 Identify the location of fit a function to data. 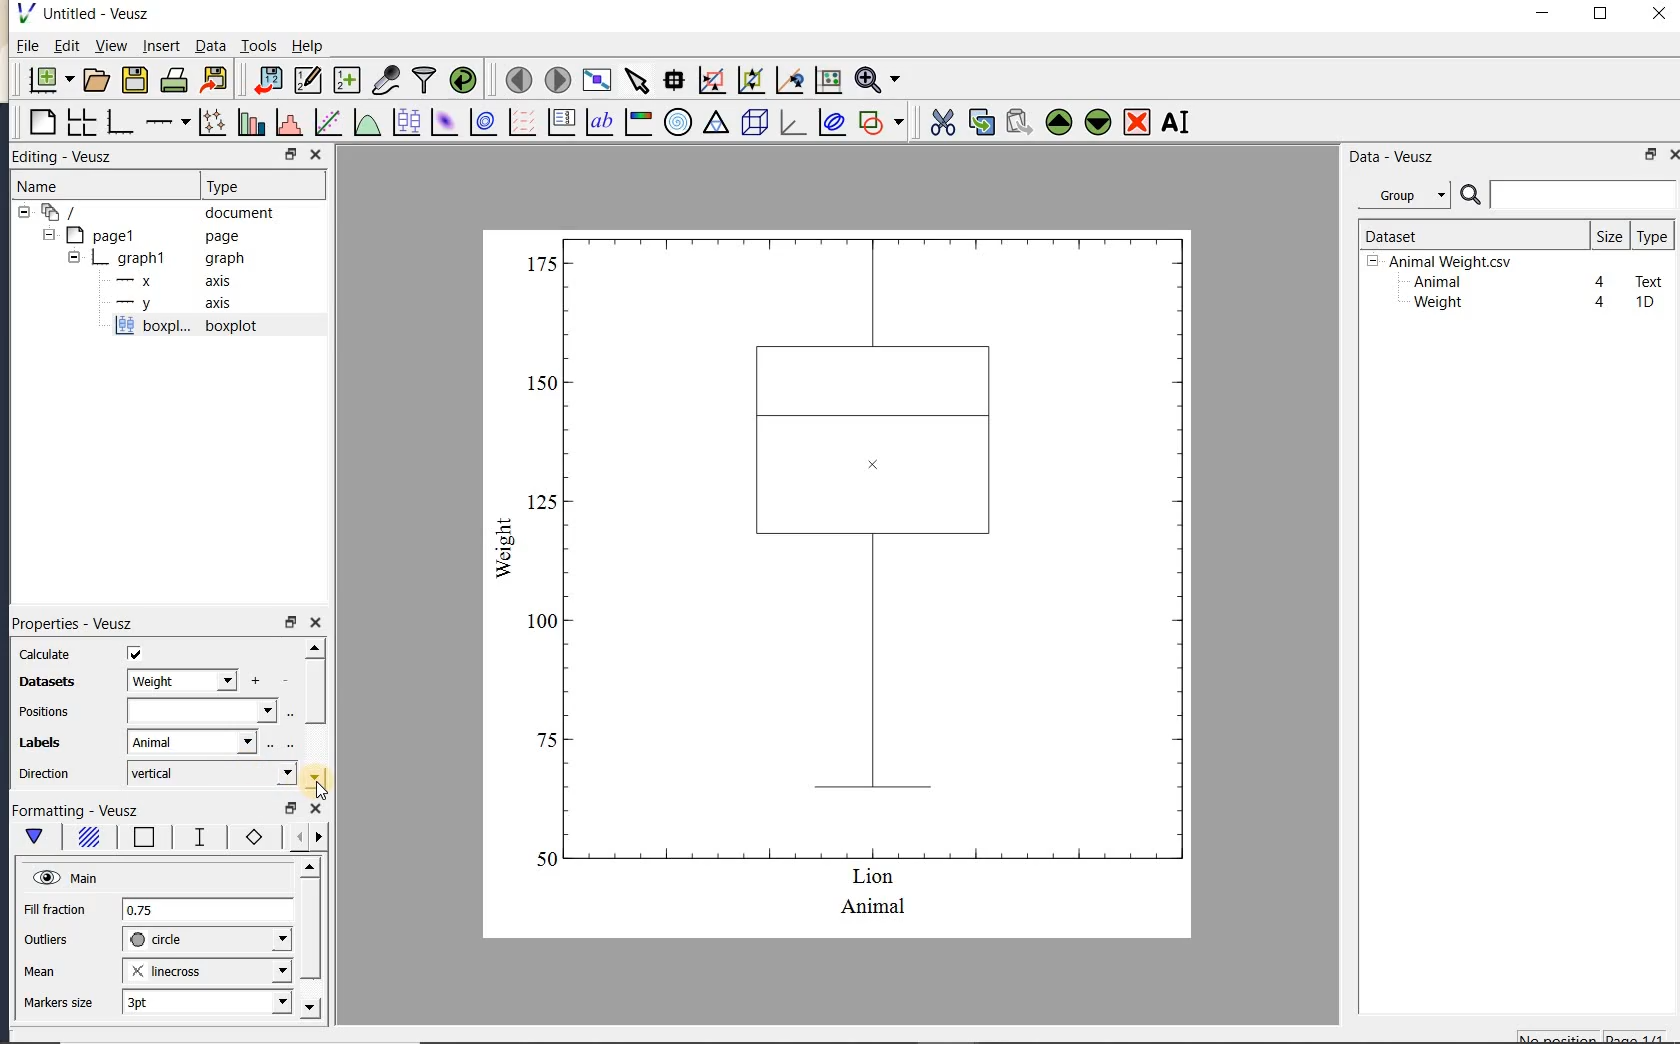
(327, 122).